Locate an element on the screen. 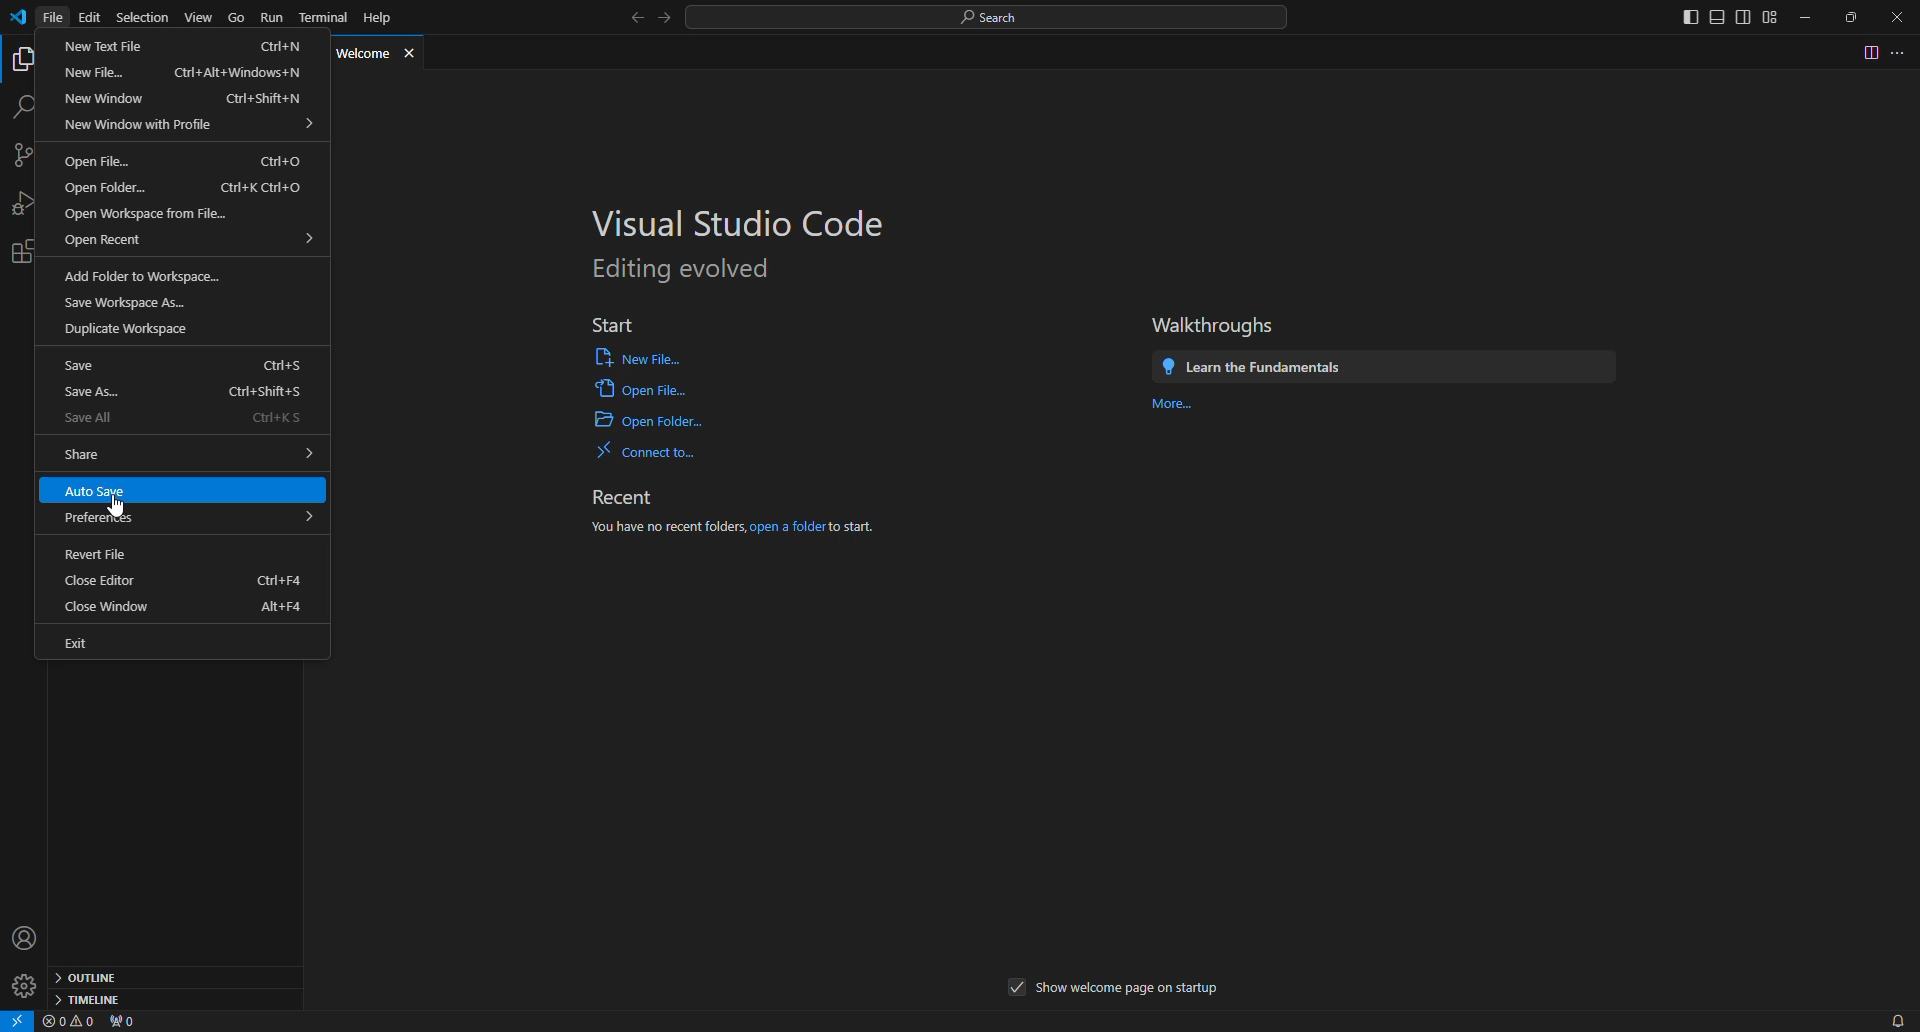 This screenshot has width=1920, height=1032. go back is located at coordinates (639, 20).